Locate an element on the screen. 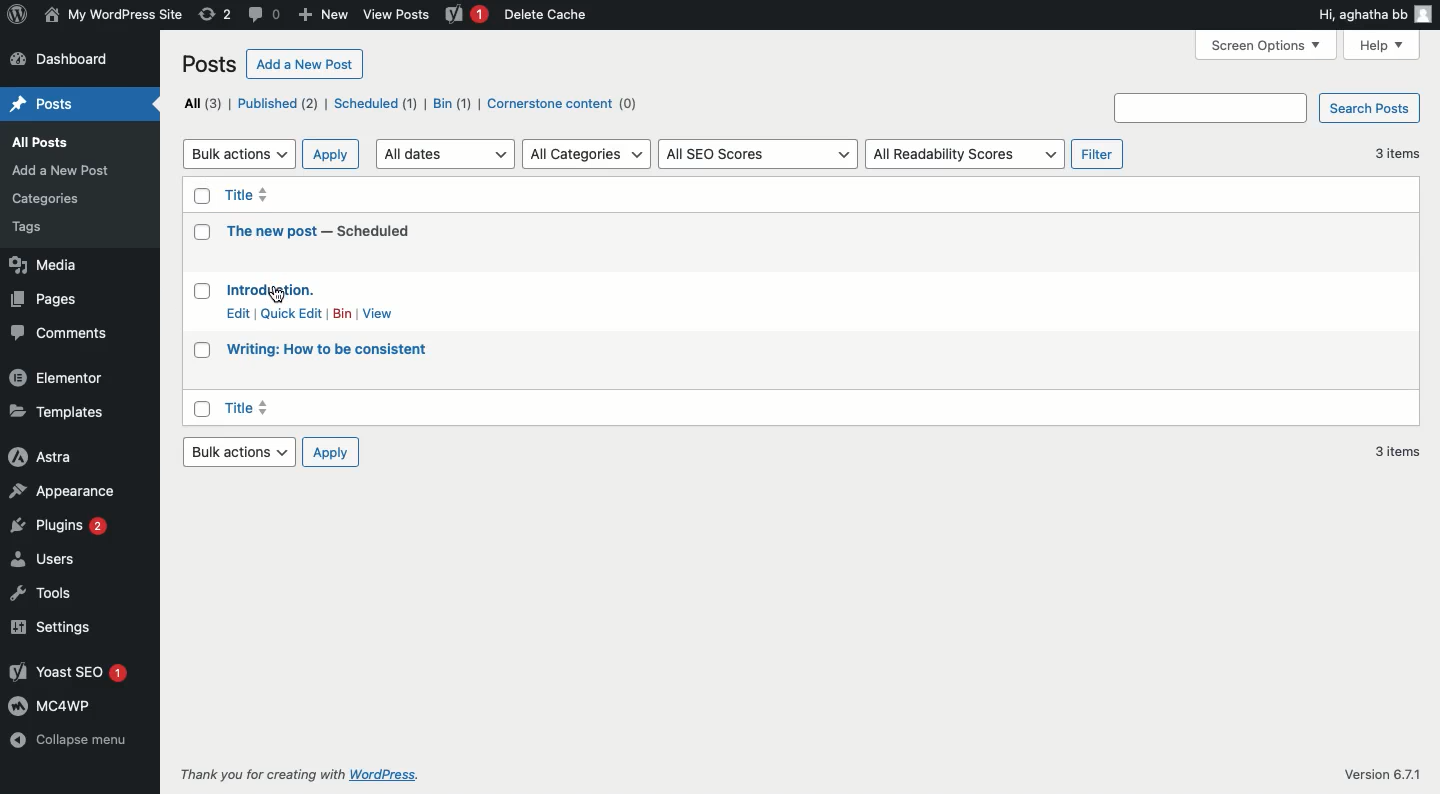 This screenshot has width=1440, height=794. Revision is located at coordinates (215, 13).